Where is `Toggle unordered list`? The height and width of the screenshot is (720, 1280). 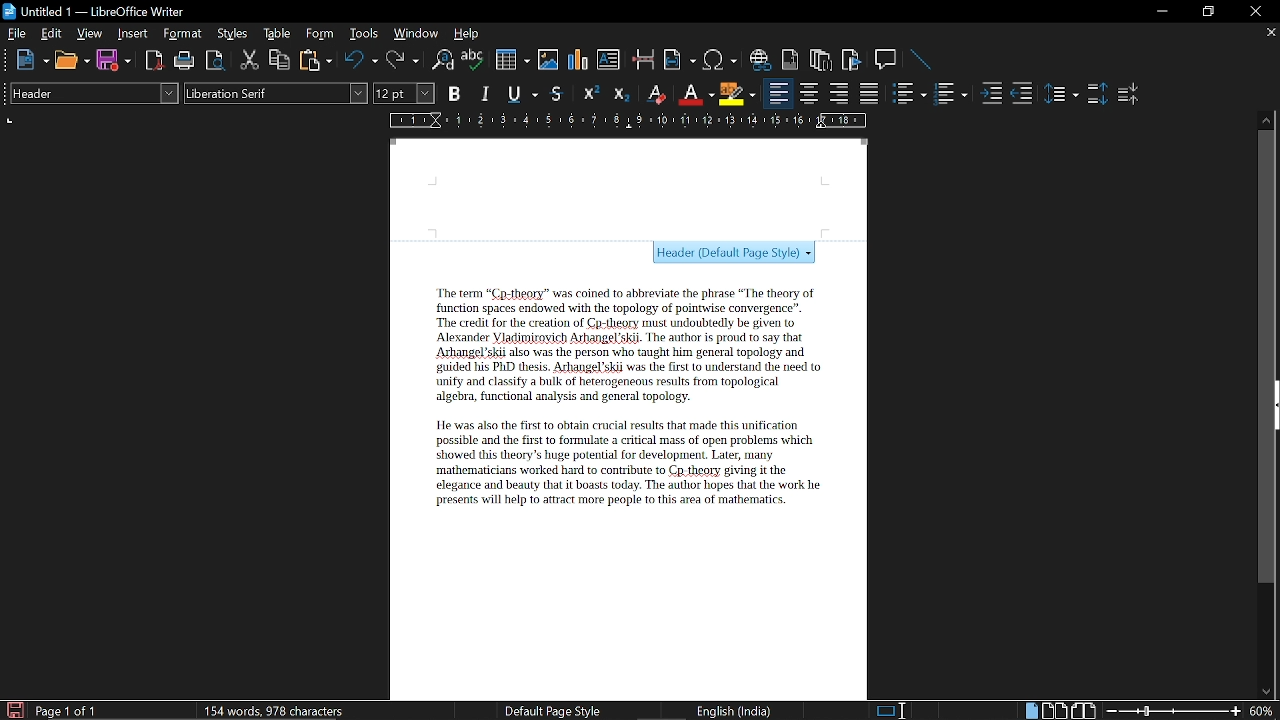
Toggle unordered list is located at coordinates (949, 94).